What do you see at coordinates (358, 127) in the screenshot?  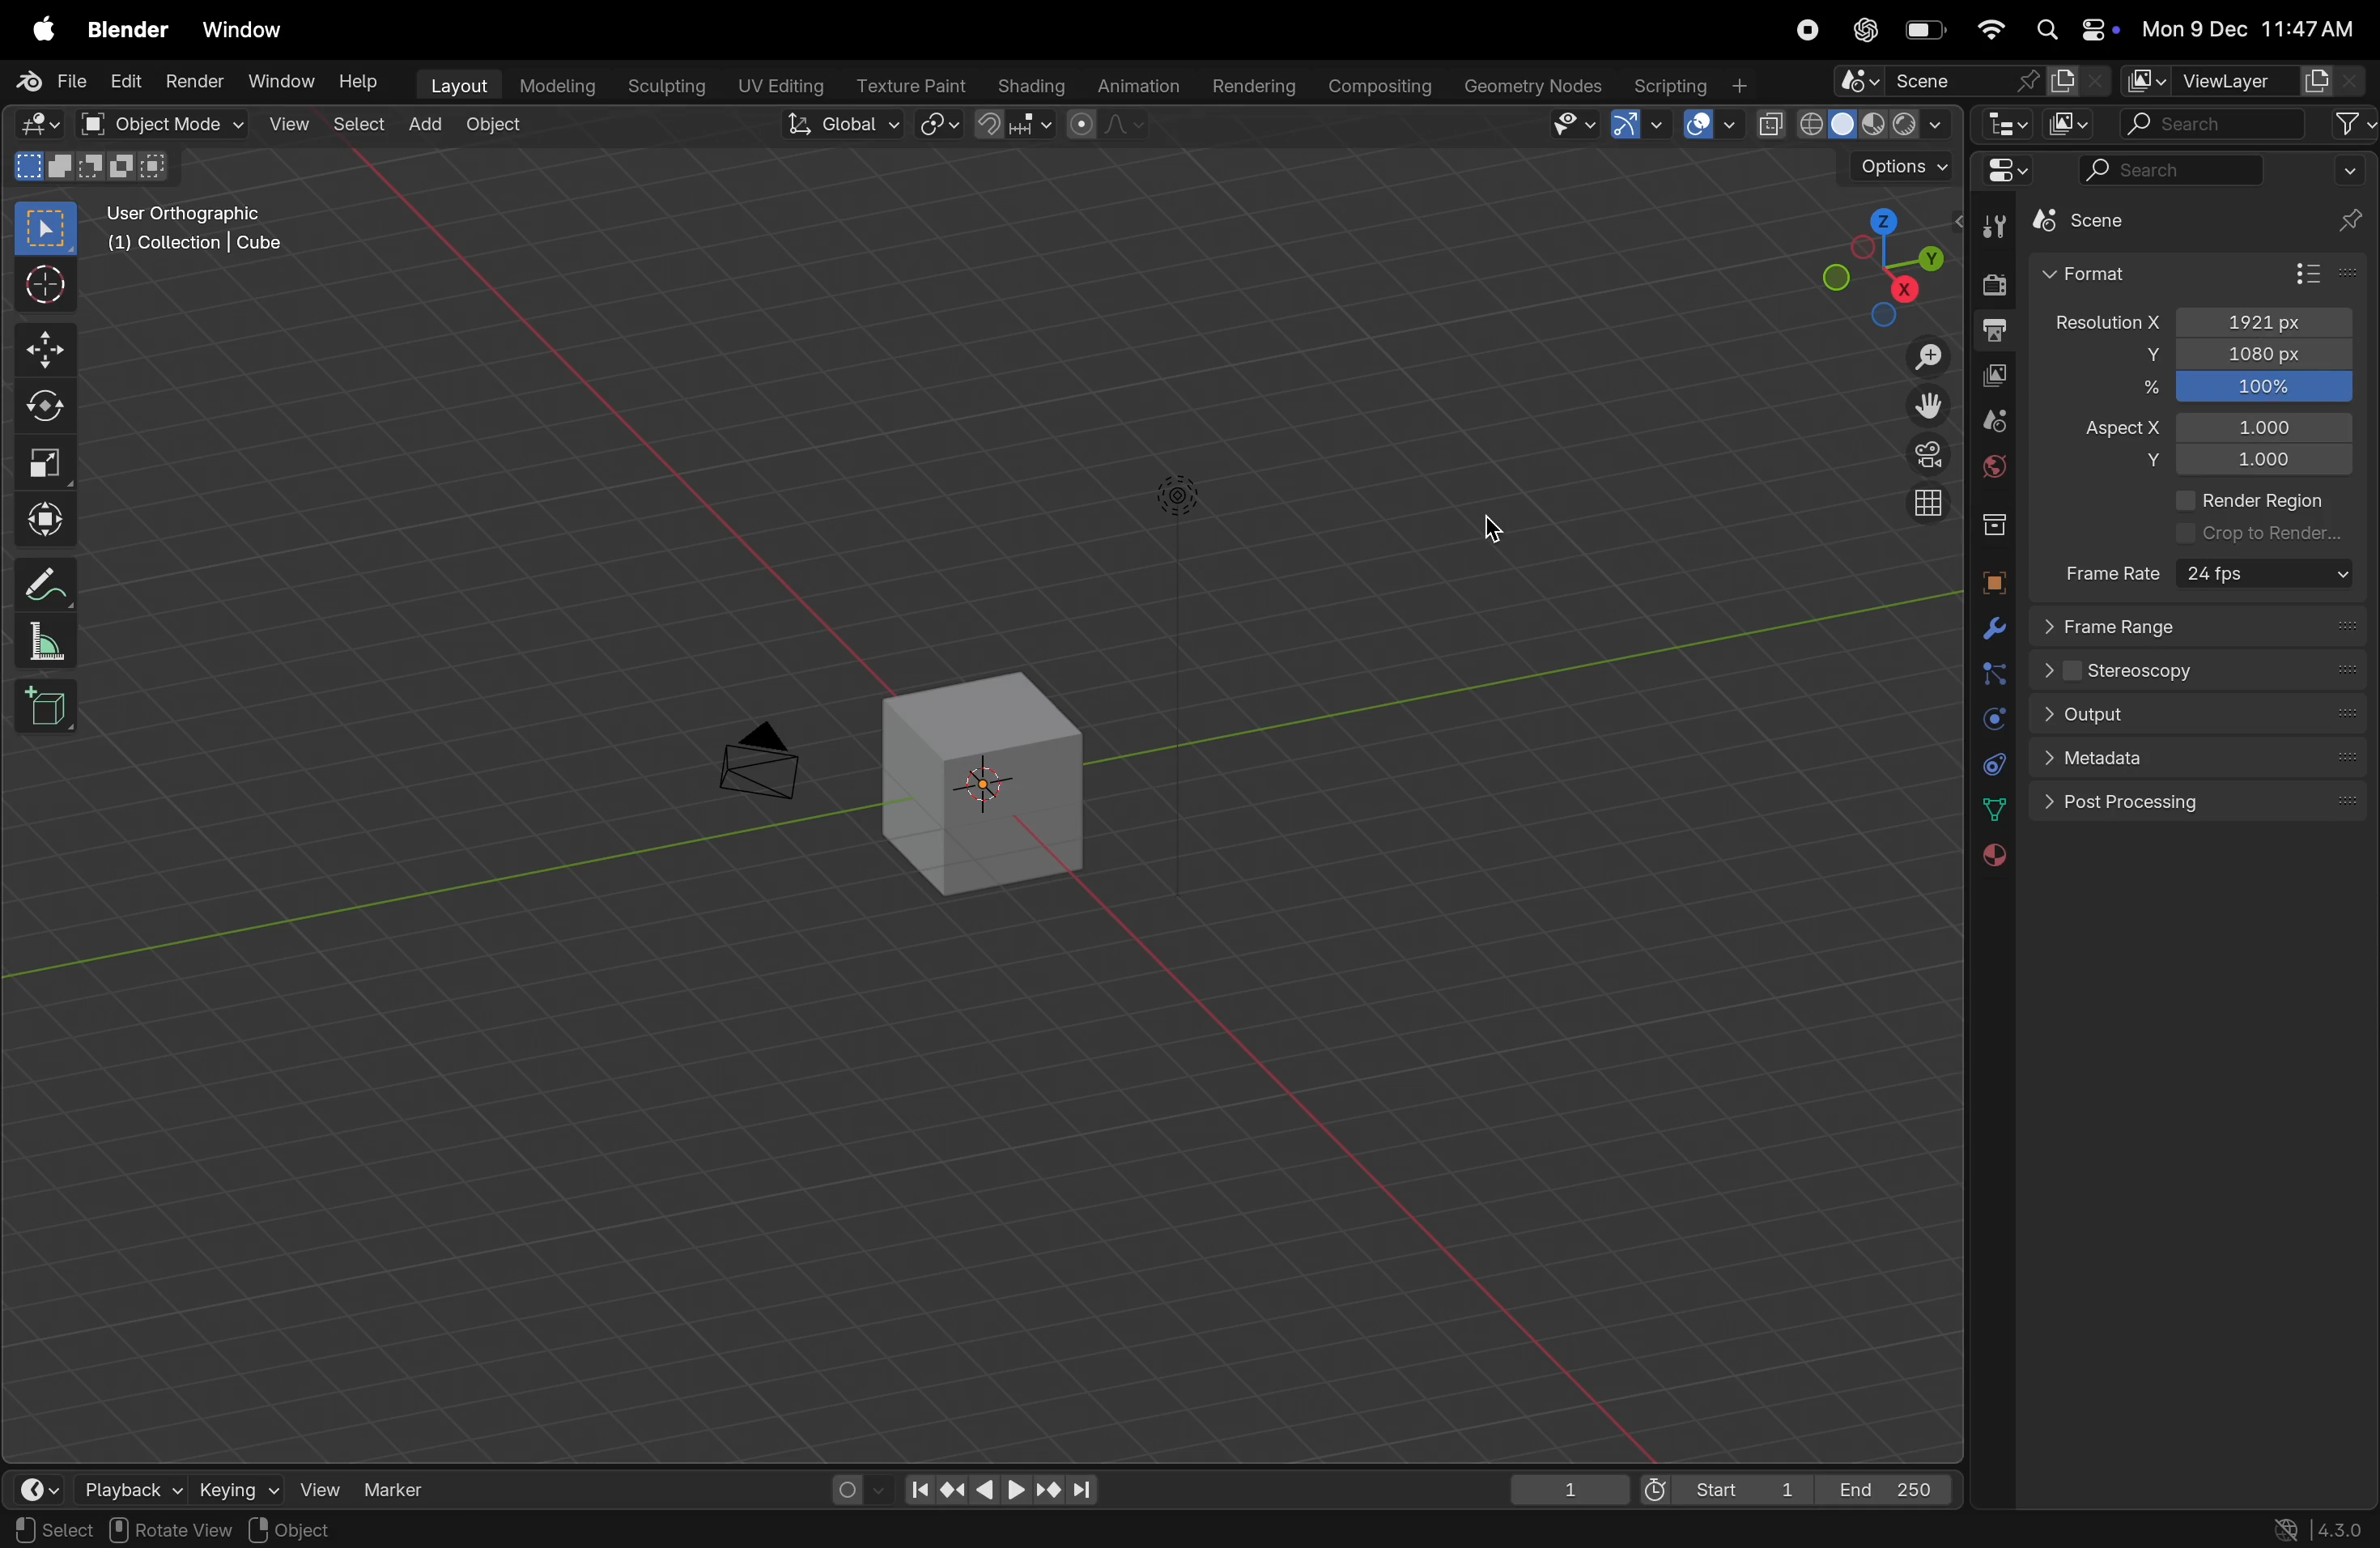 I see `select` at bounding box center [358, 127].